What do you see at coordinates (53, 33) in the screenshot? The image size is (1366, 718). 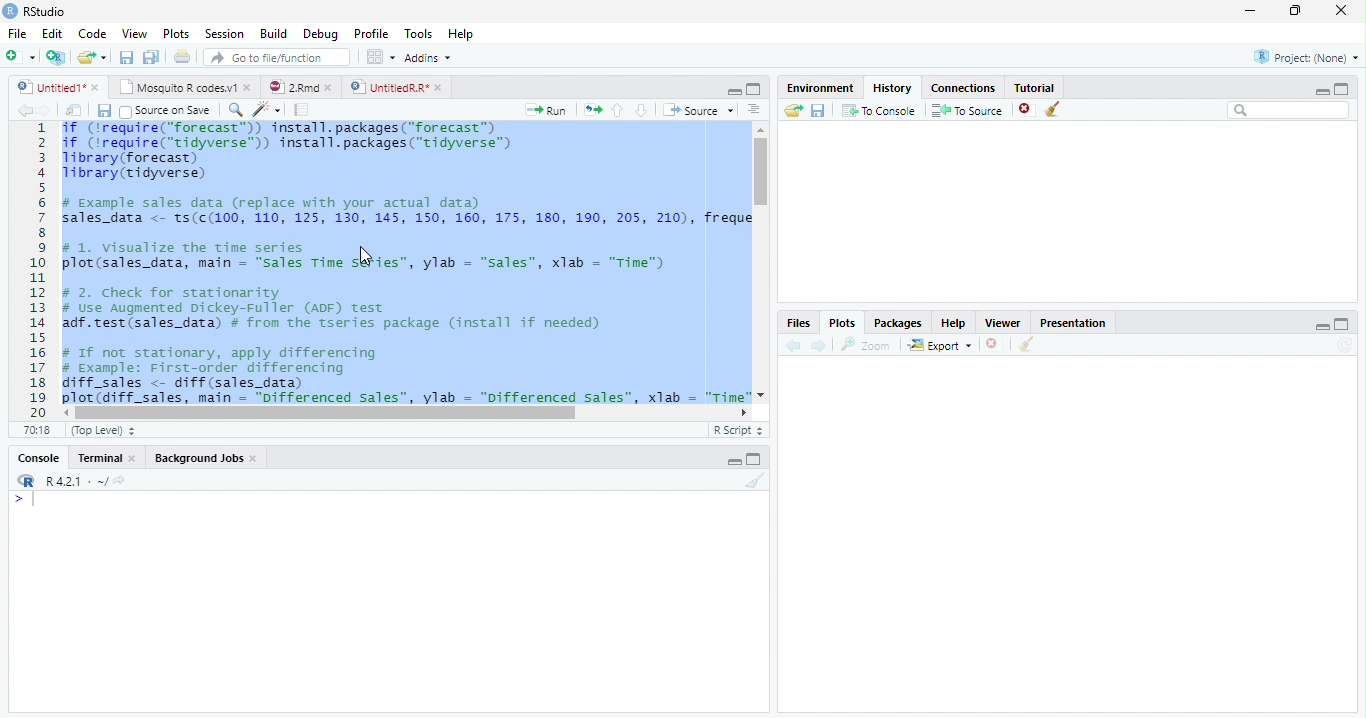 I see `Edit` at bounding box center [53, 33].